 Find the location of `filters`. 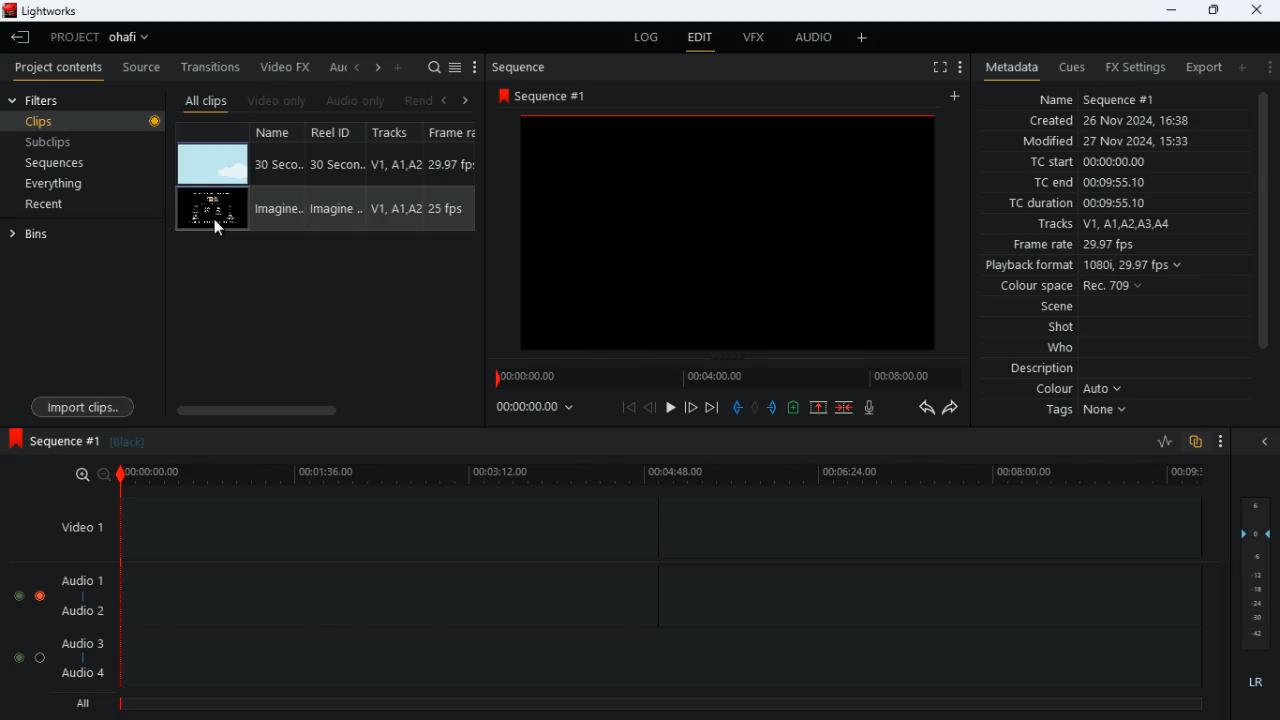

filters is located at coordinates (46, 101).